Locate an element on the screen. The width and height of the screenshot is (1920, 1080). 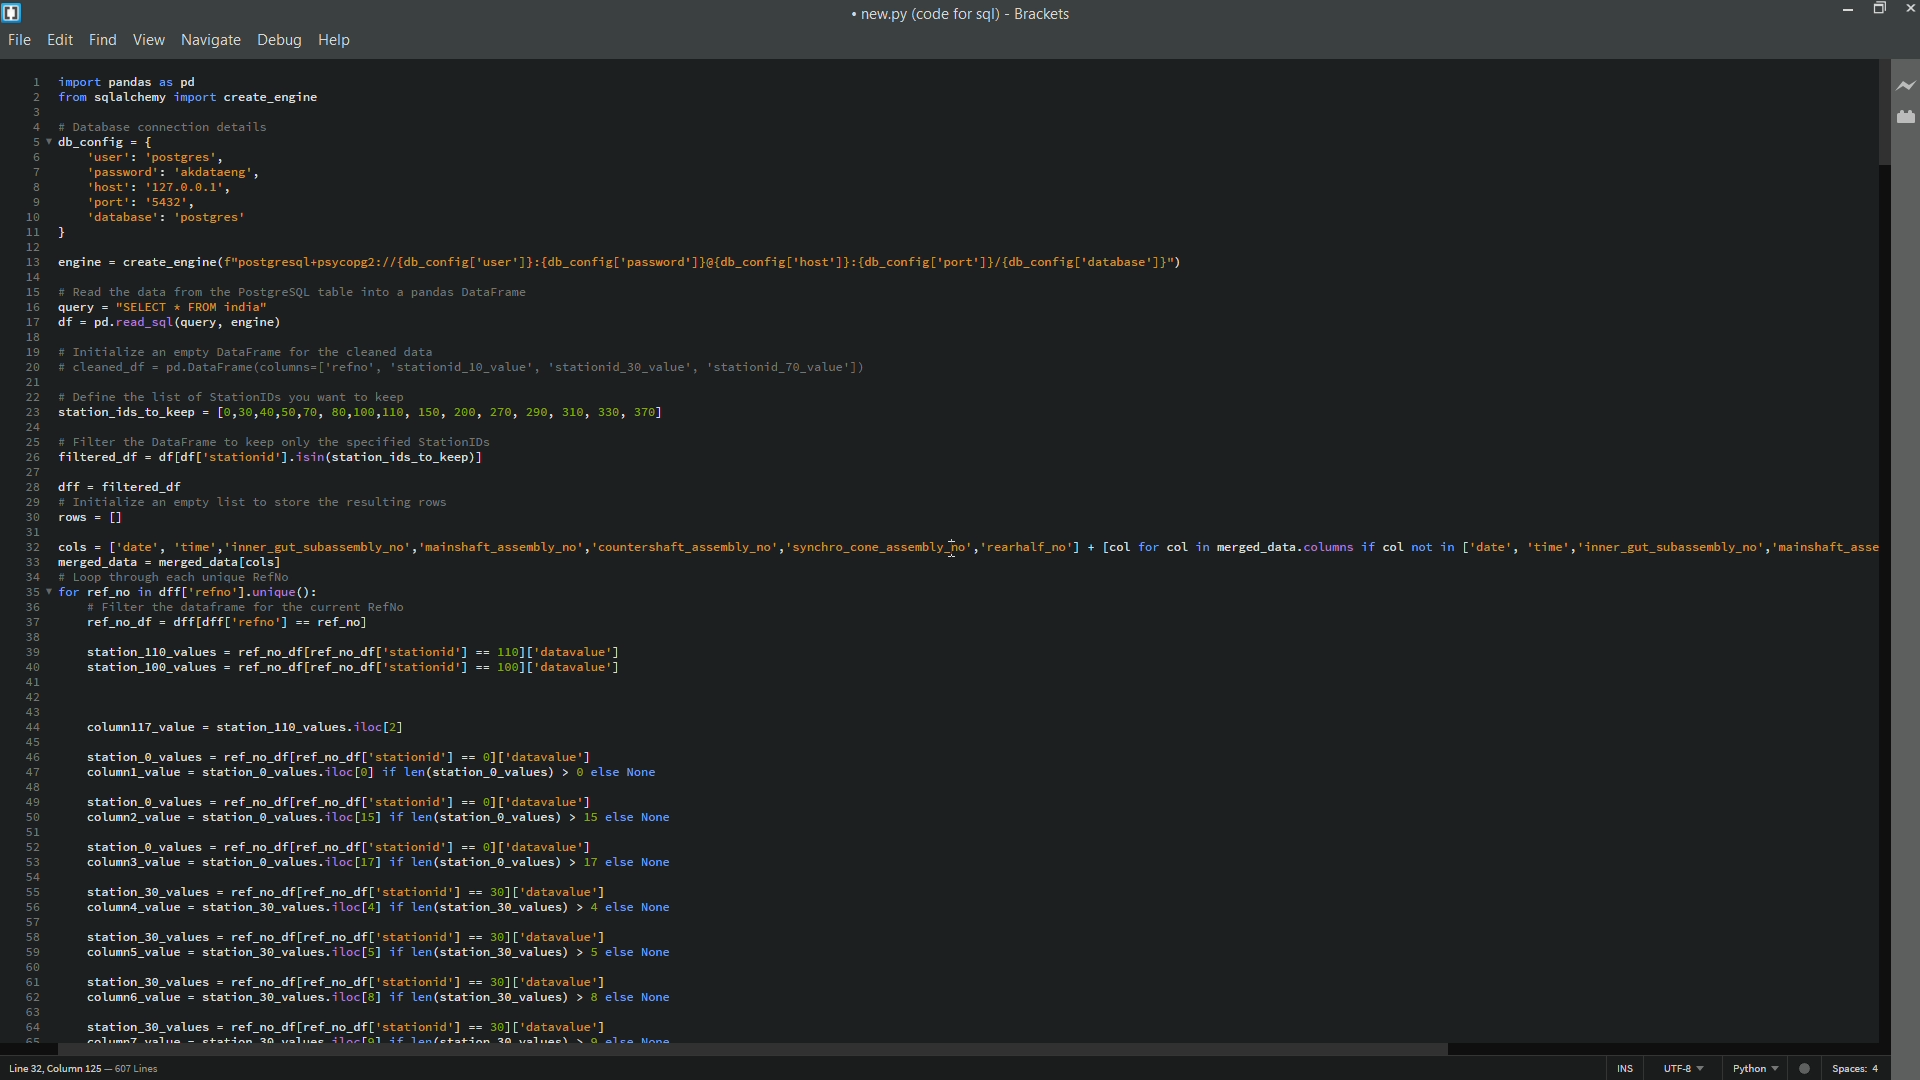
scroll bar is located at coordinates (755, 1051).